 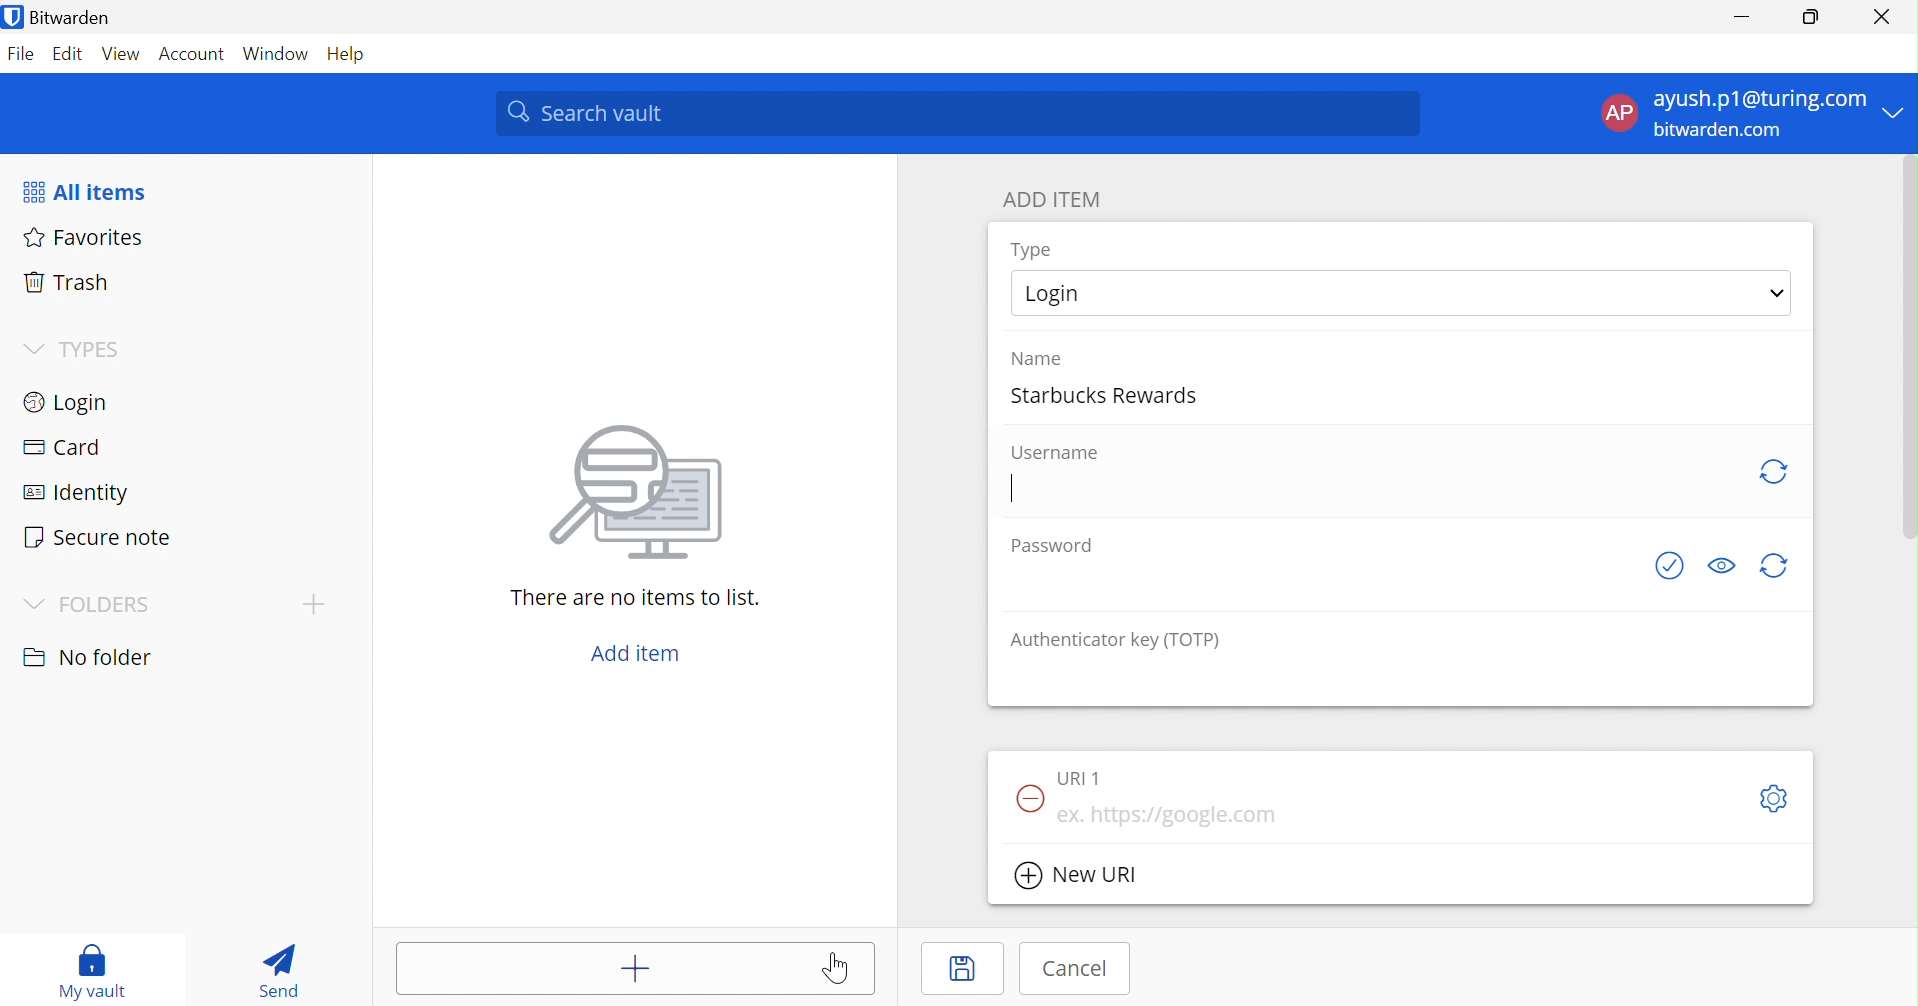 I want to click on Card, so click(x=64, y=447).